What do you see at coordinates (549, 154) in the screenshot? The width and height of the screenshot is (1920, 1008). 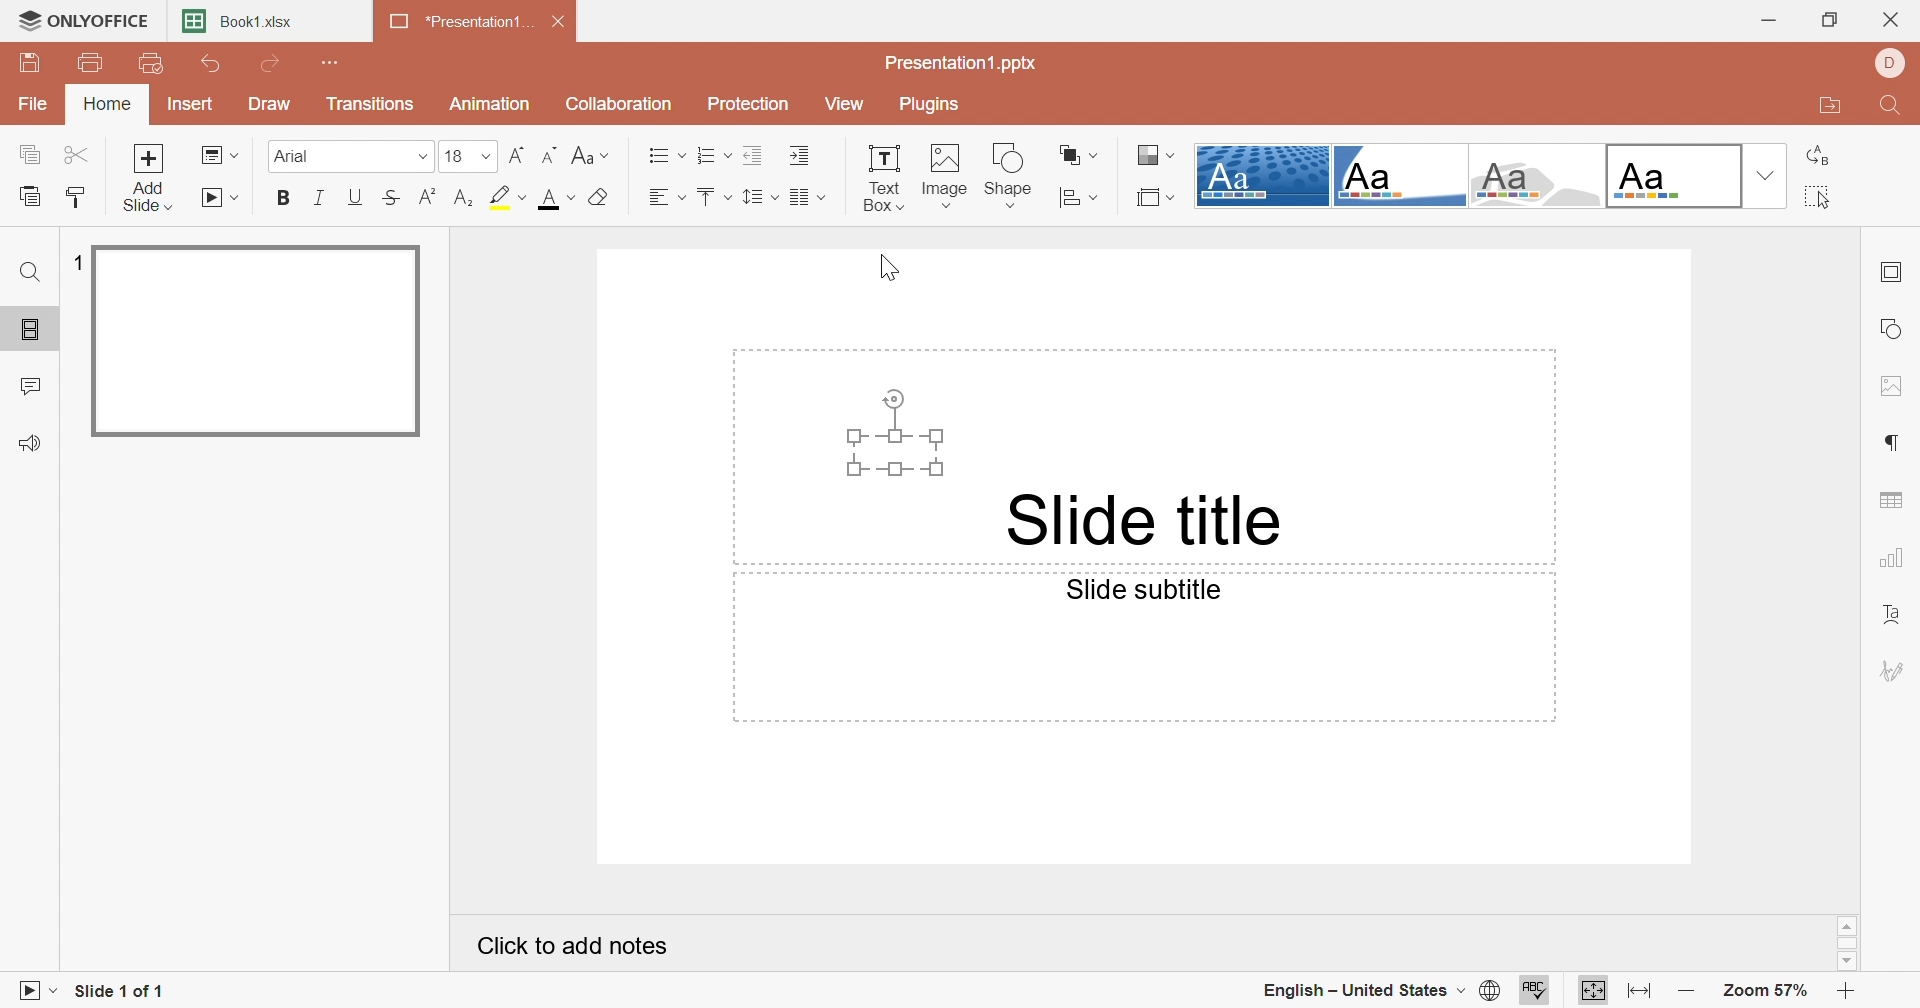 I see `Decrement font size` at bounding box center [549, 154].